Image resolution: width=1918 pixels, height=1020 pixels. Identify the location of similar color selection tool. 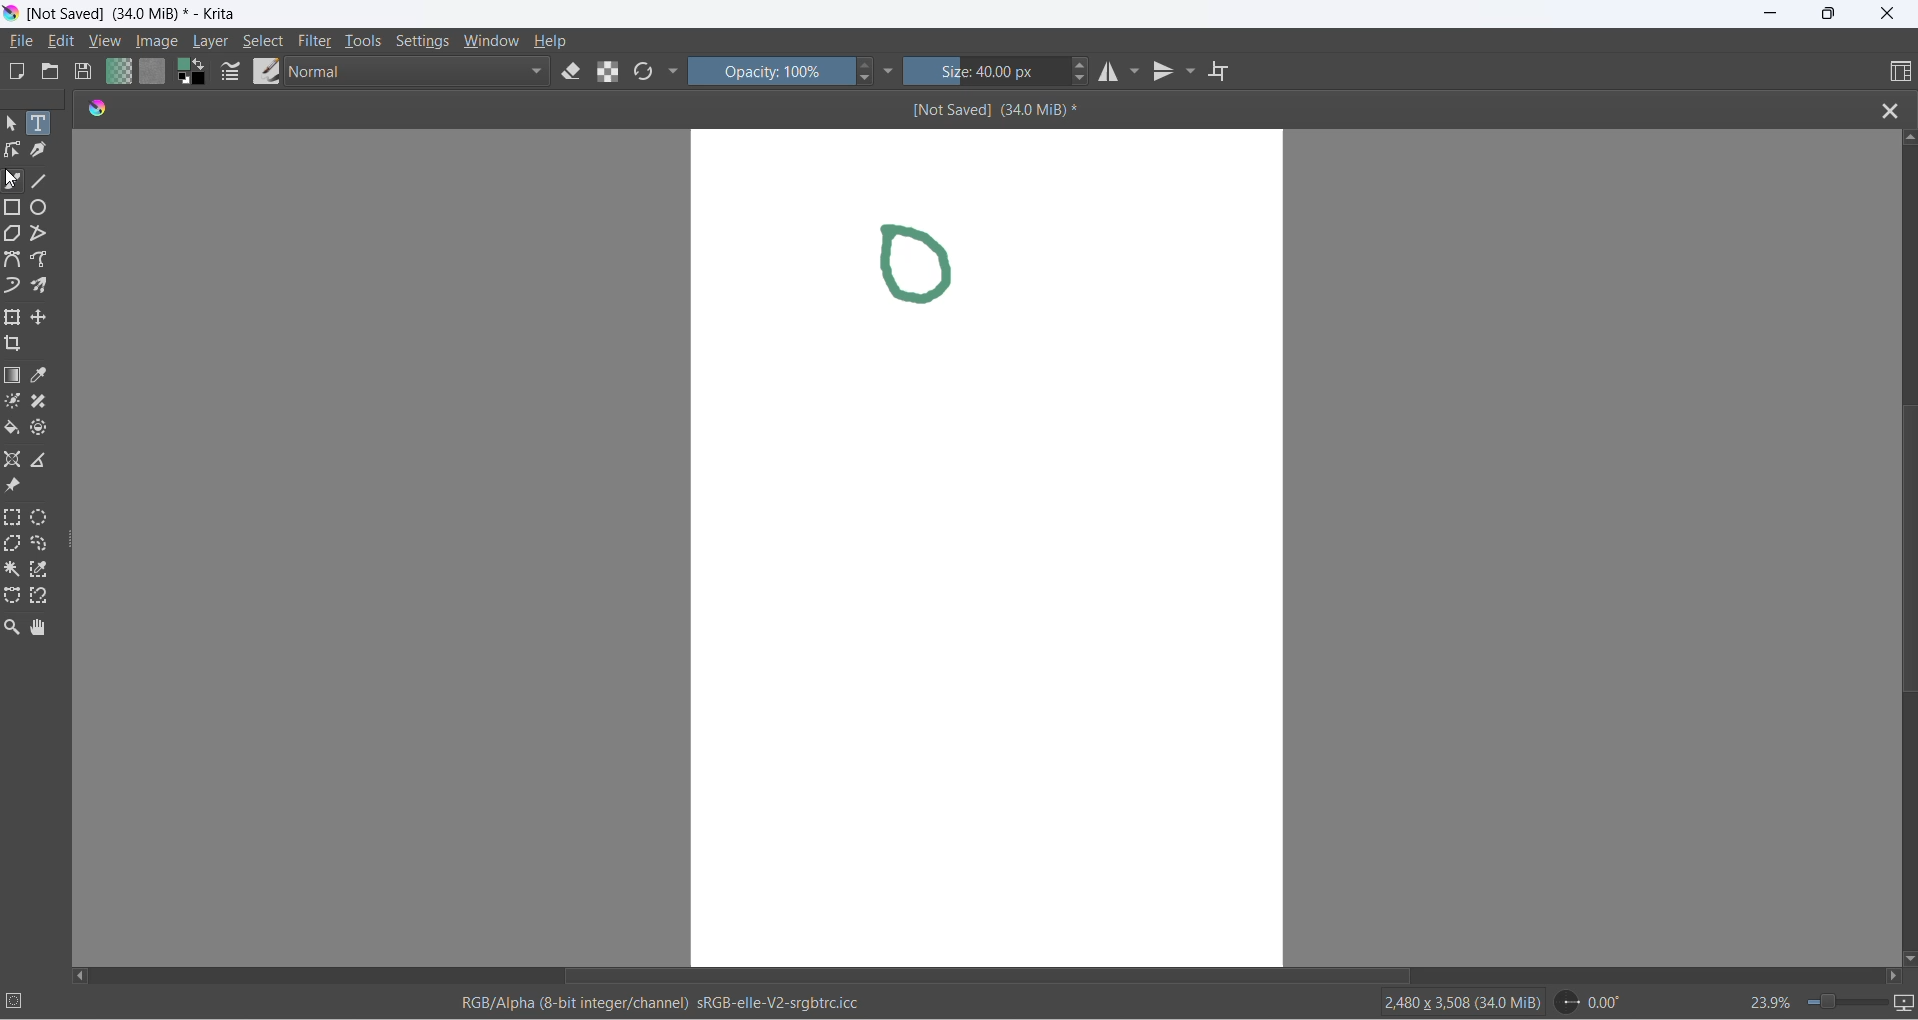
(46, 570).